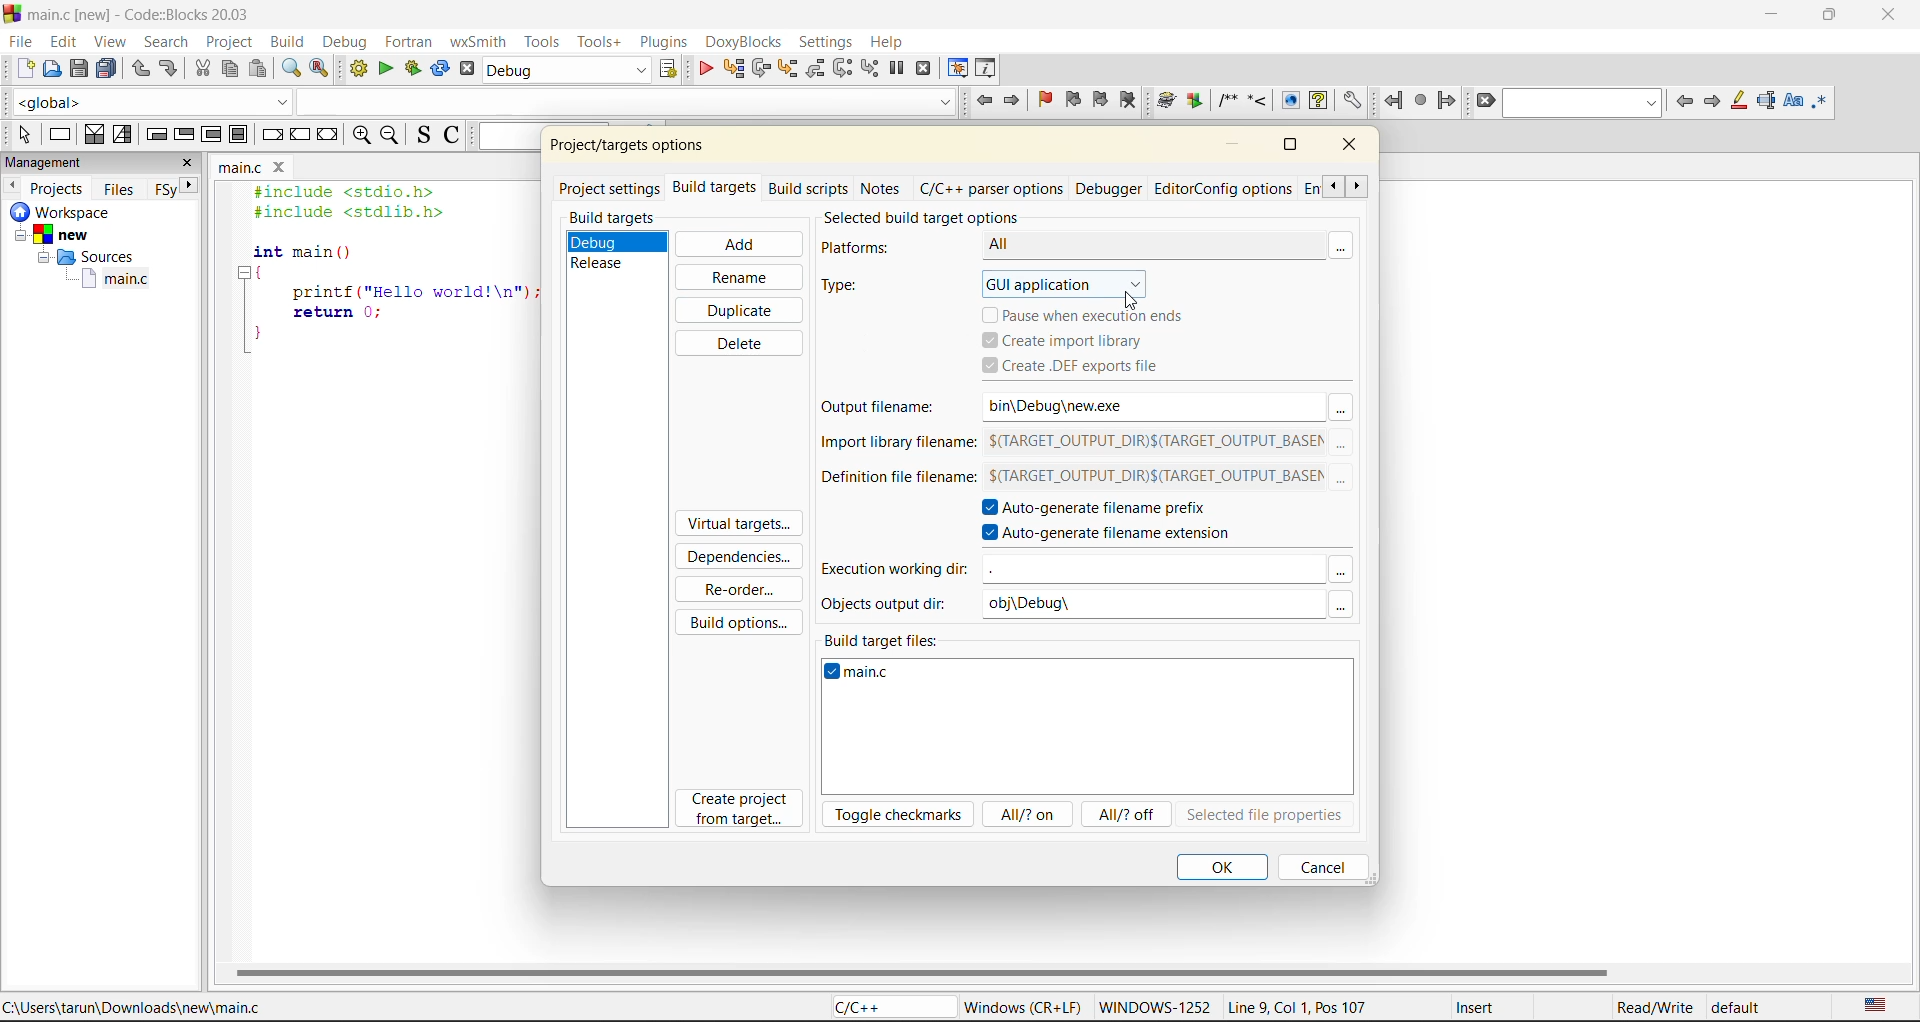  What do you see at coordinates (1825, 100) in the screenshot?
I see `use regex` at bounding box center [1825, 100].